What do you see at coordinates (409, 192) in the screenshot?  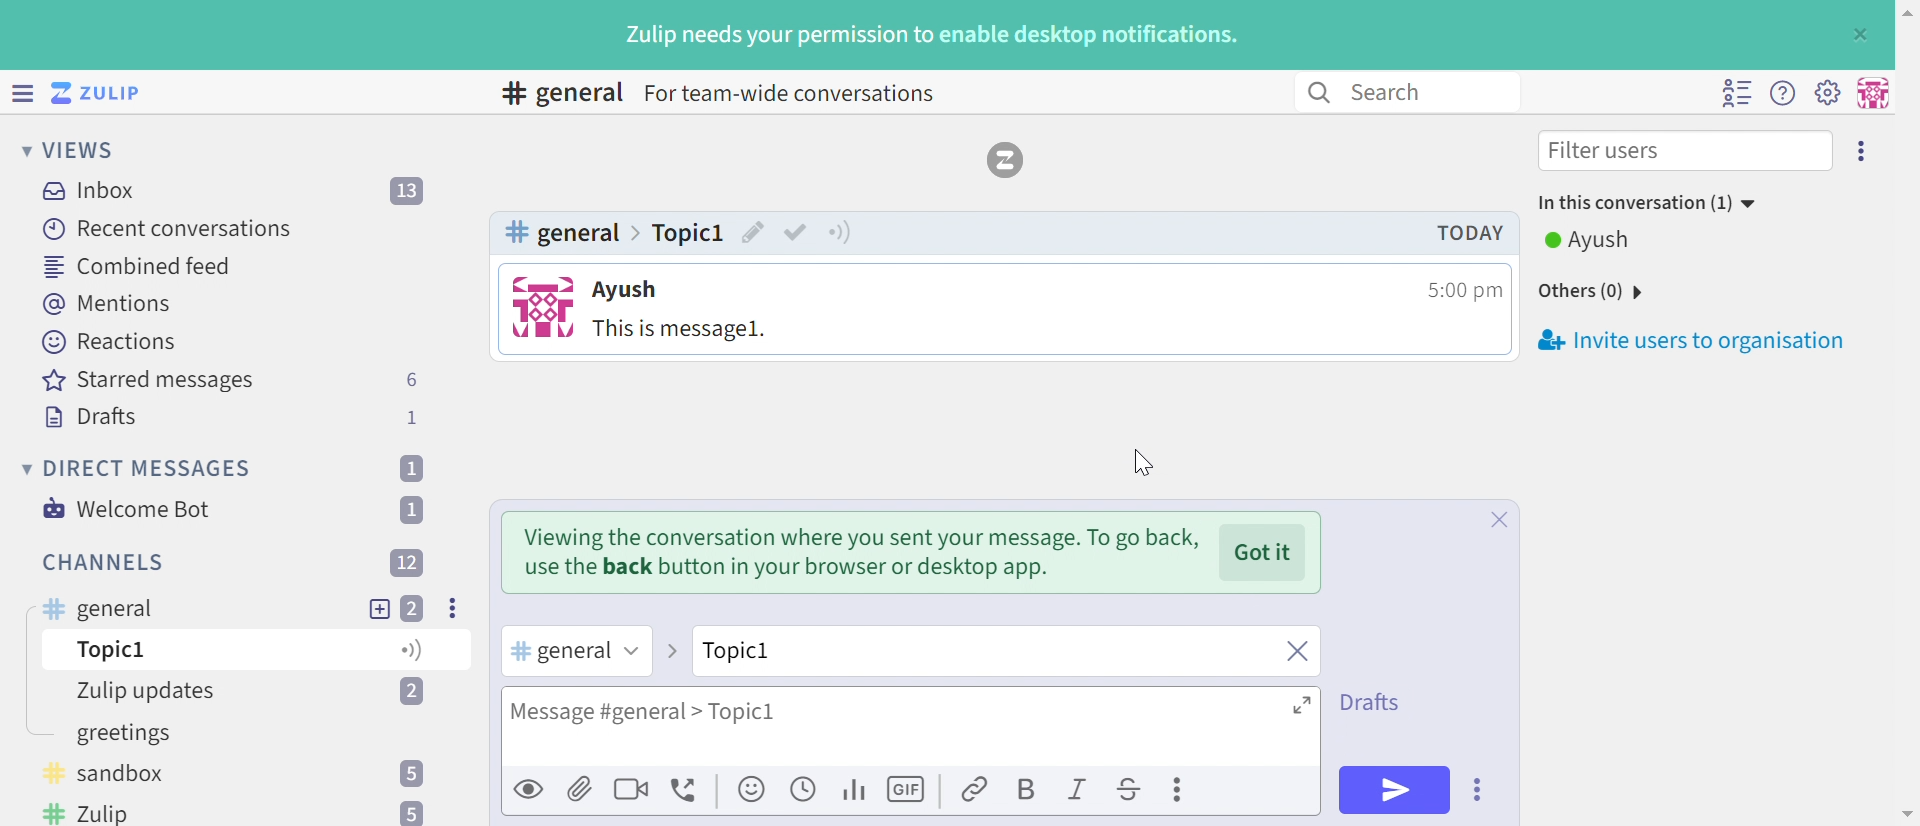 I see `13` at bounding box center [409, 192].